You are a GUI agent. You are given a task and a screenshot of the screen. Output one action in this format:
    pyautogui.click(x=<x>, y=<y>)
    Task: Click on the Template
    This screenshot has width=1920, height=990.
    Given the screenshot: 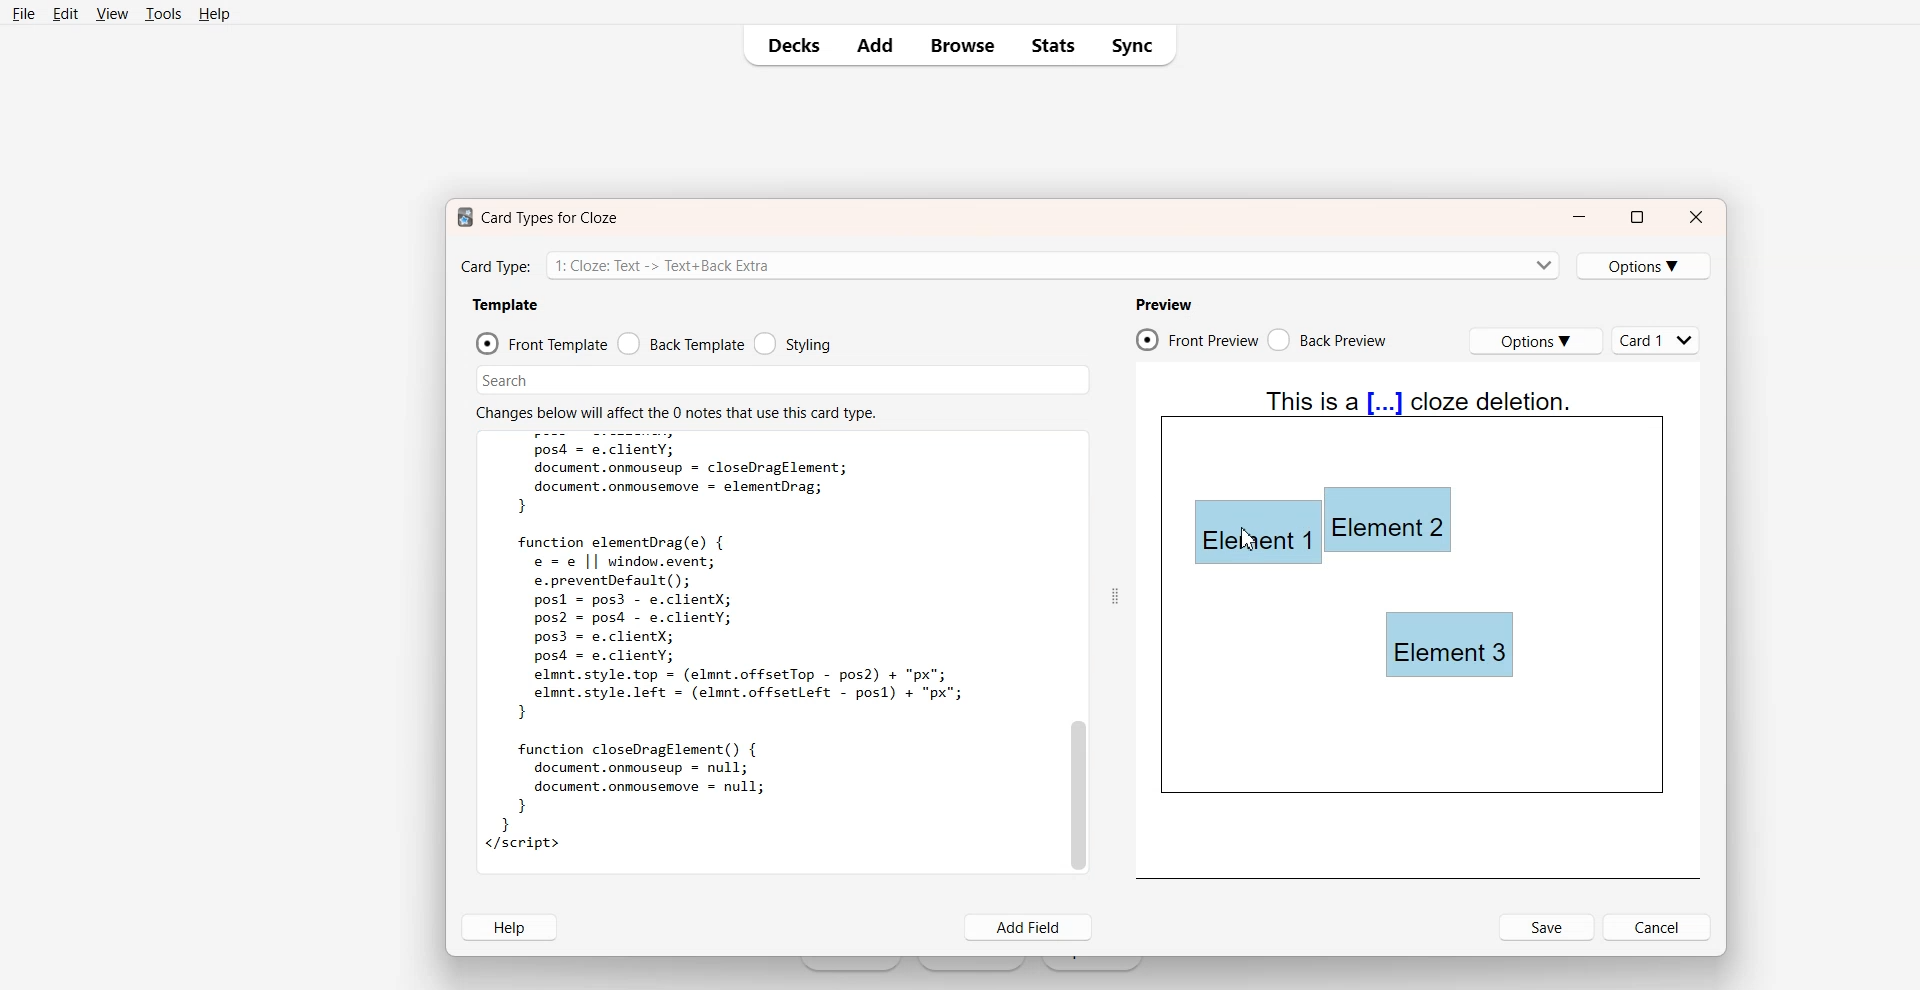 What is the action you would take?
    pyautogui.click(x=505, y=305)
    